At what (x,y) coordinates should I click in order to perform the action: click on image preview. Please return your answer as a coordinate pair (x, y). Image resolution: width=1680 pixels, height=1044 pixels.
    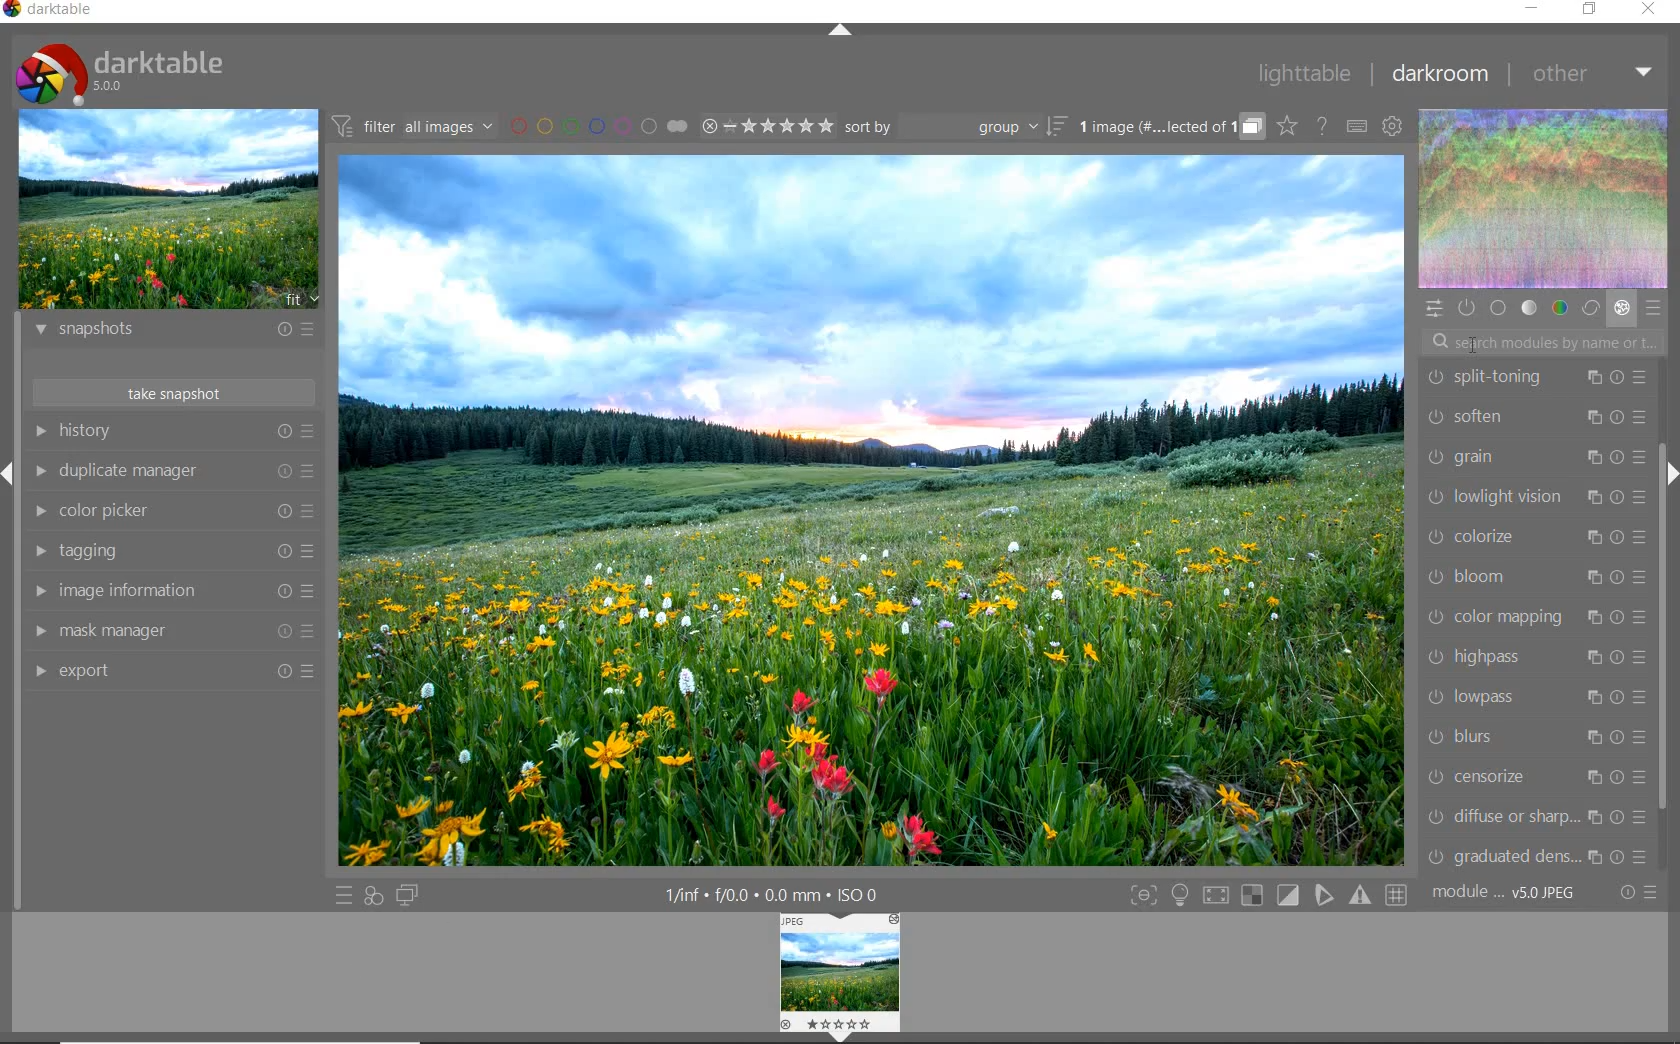
    Looking at the image, I should click on (168, 212).